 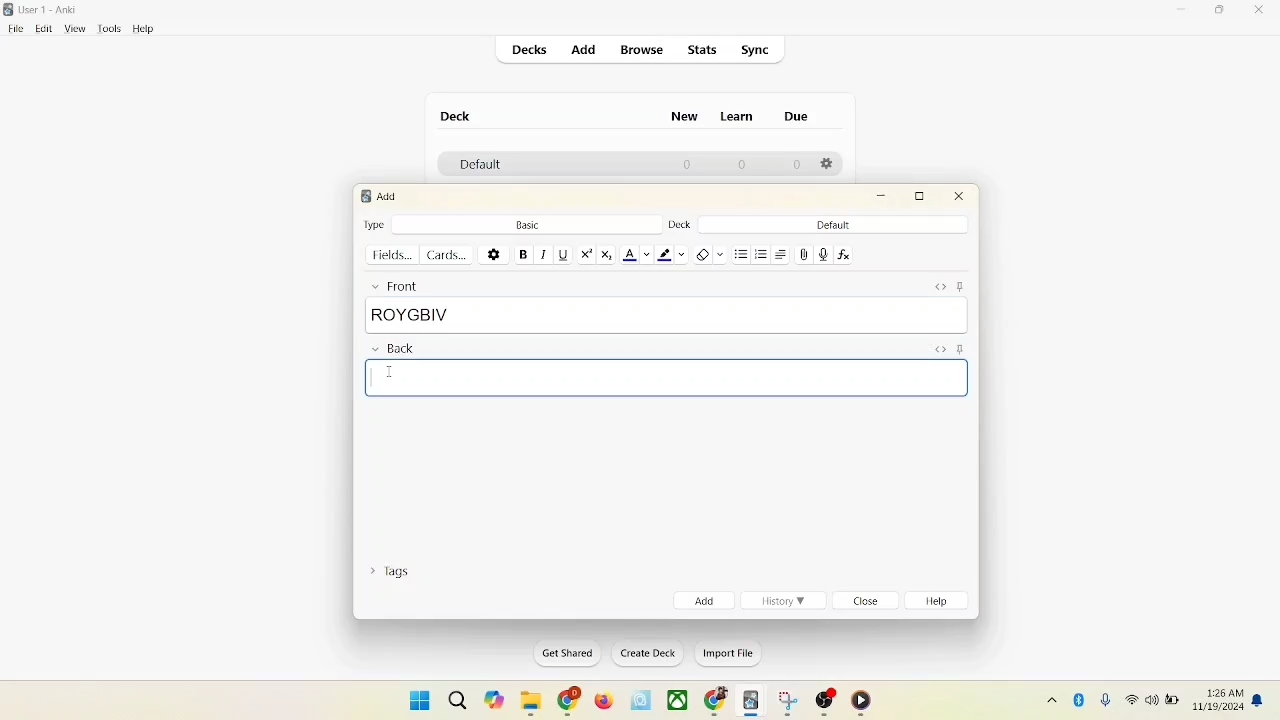 What do you see at coordinates (375, 224) in the screenshot?
I see `type` at bounding box center [375, 224].